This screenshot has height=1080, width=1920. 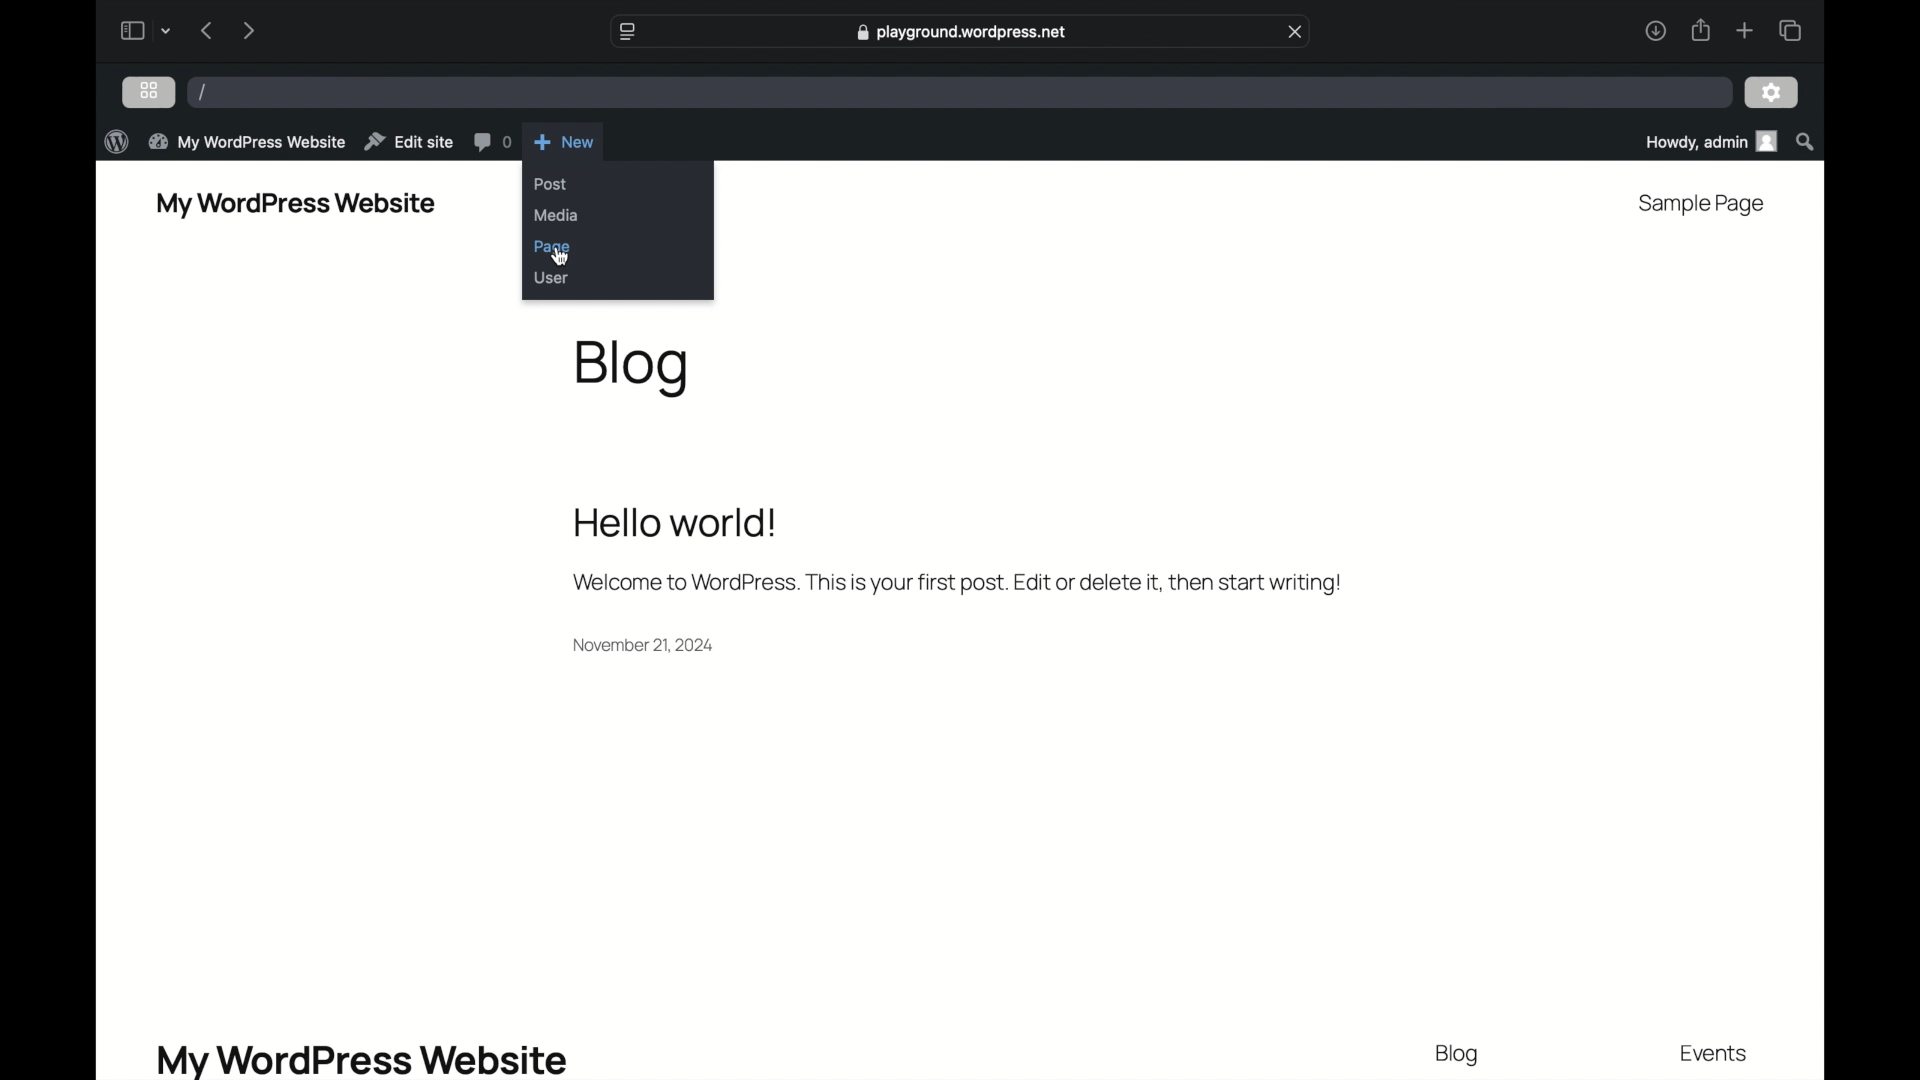 I want to click on sample job, so click(x=1702, y=204).